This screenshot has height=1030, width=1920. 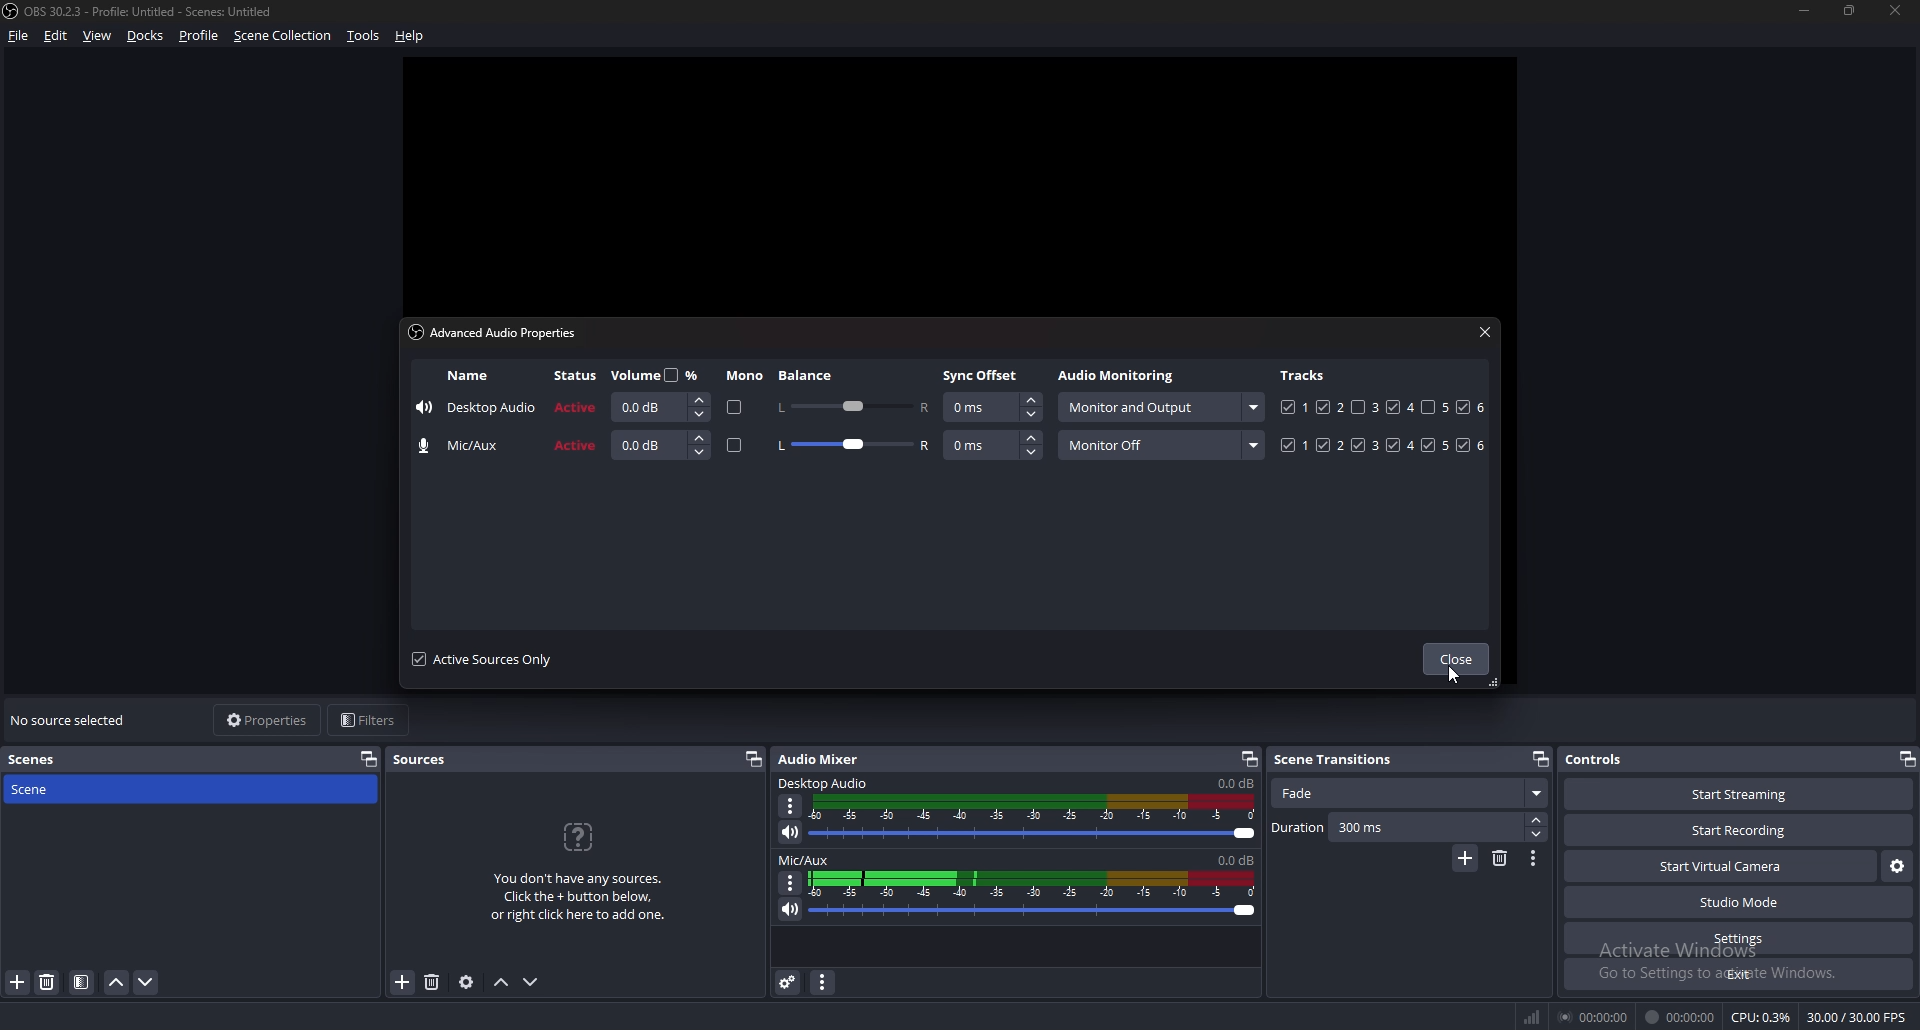 I want to click on name, so click(x=468, y=376).